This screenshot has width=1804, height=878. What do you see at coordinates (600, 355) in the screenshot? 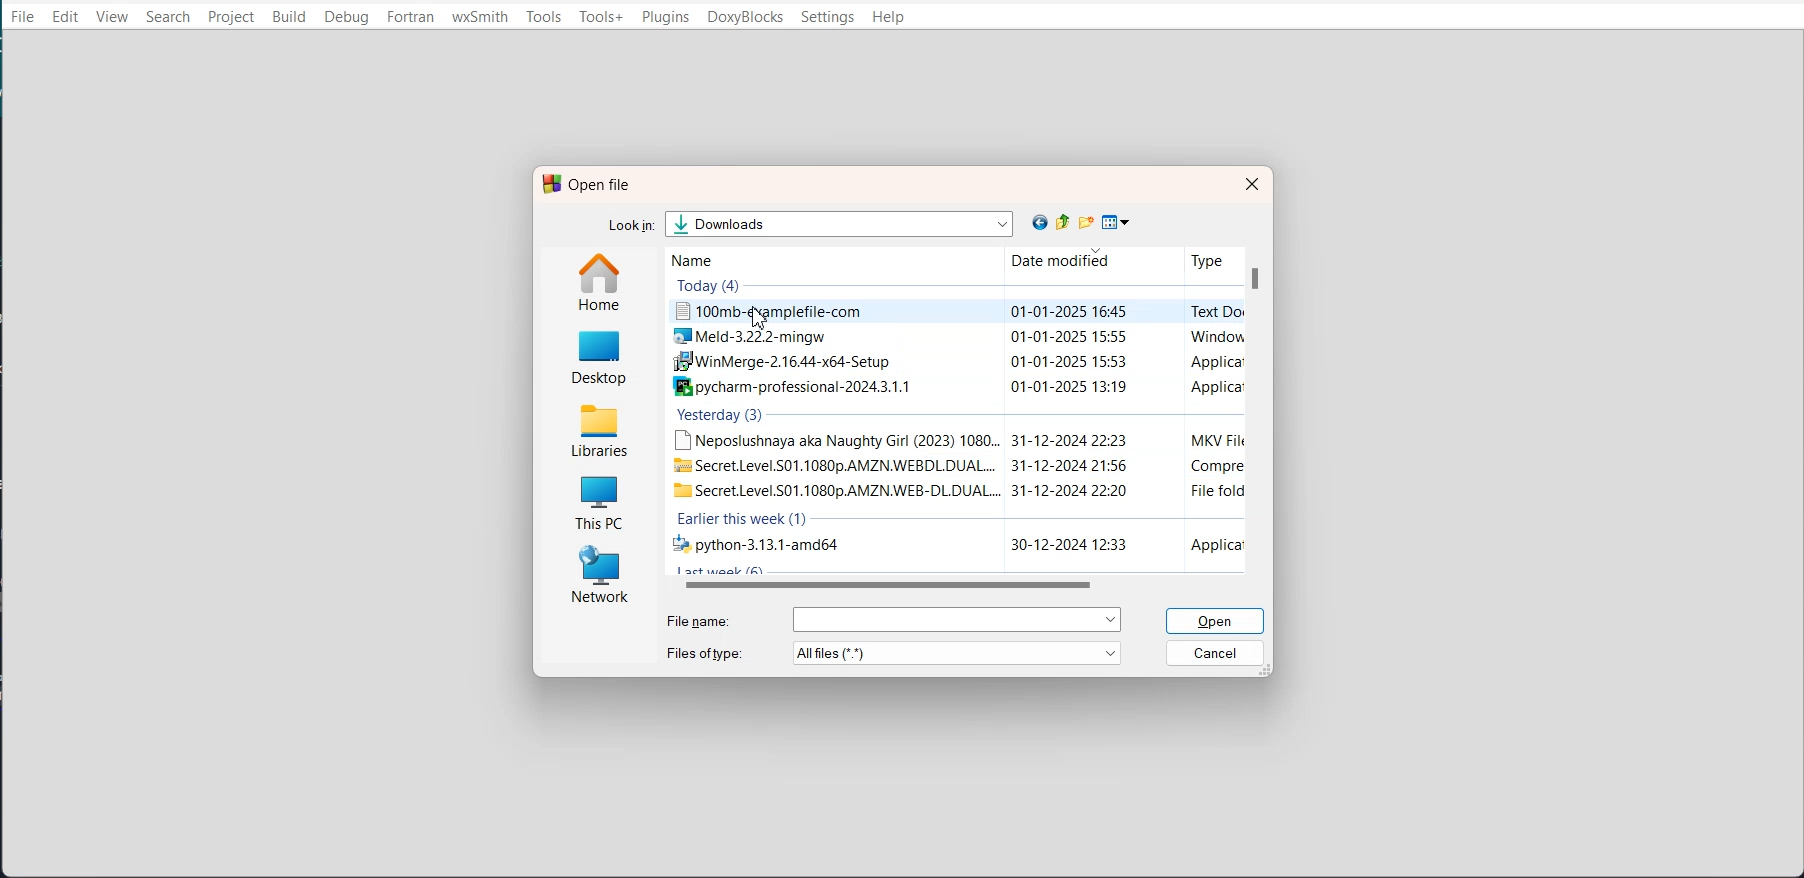
I see `Desktop` at bounding box center [600, 355].